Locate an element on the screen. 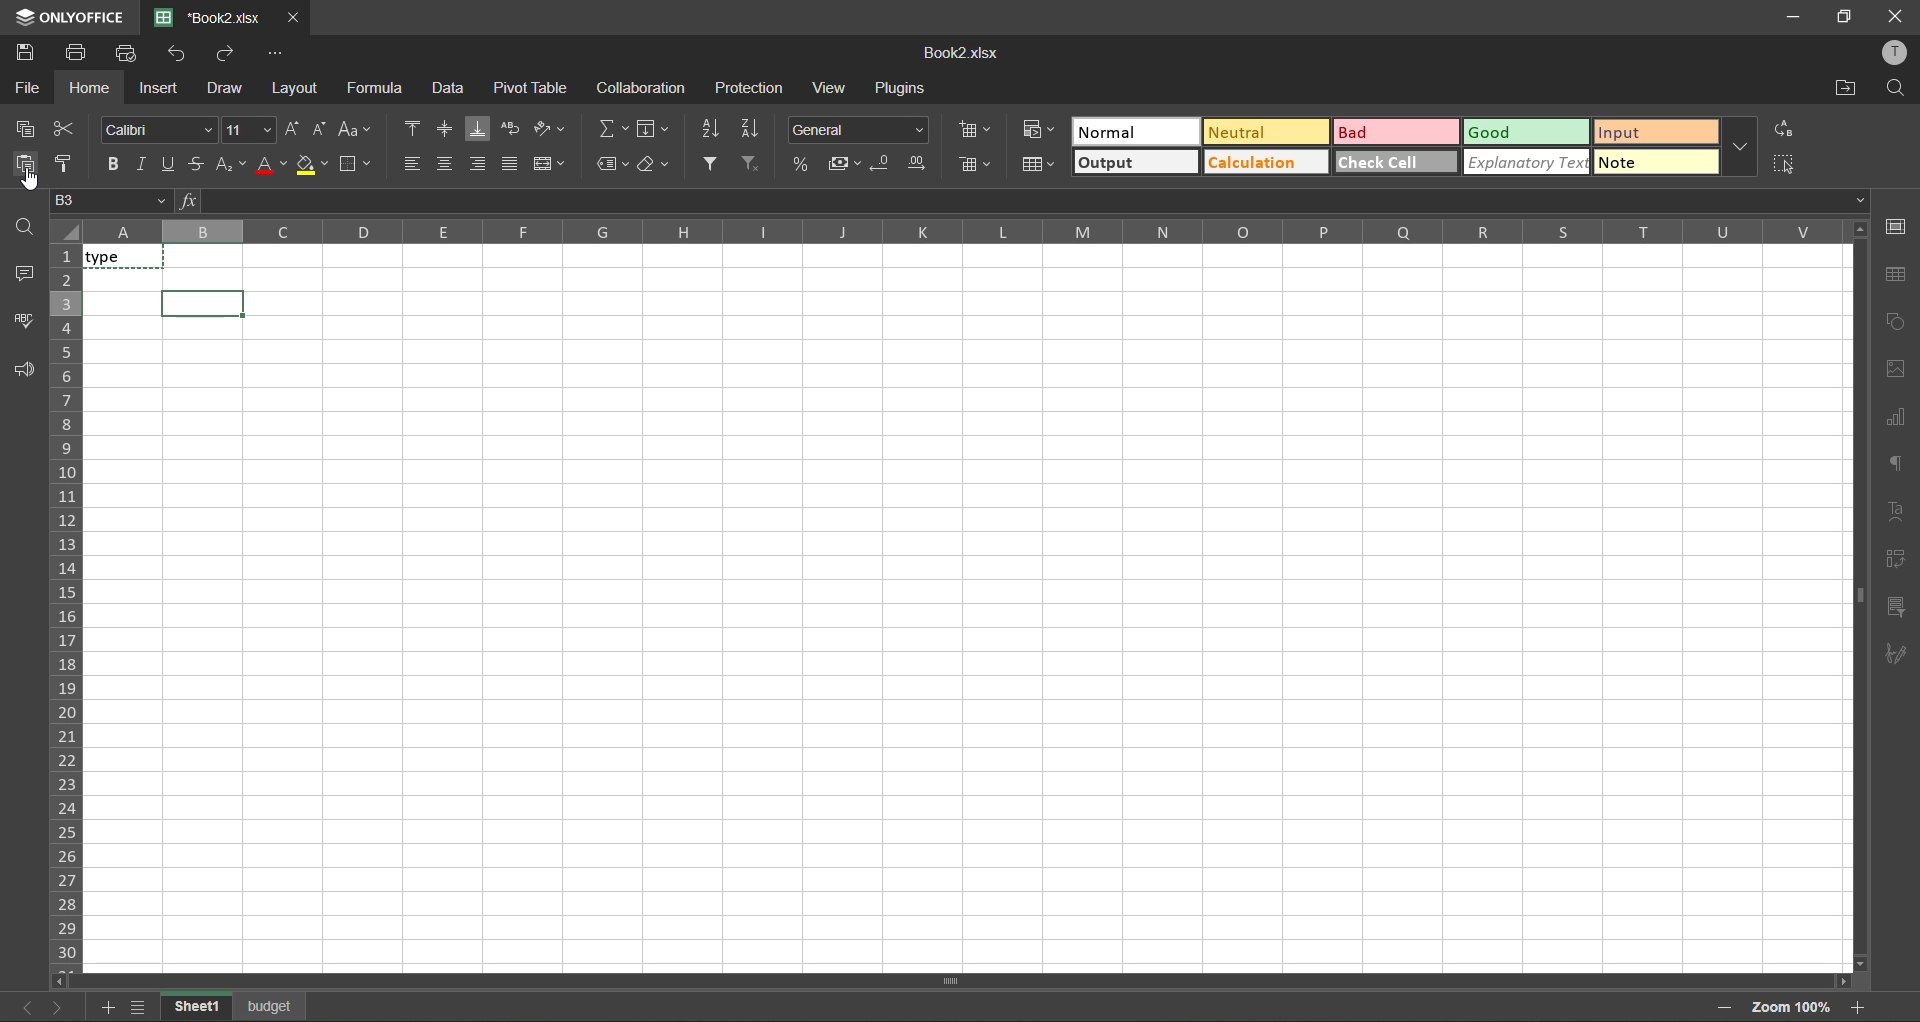 The image size is (1920, 1022). more options is located at coordinates (1739, 147).